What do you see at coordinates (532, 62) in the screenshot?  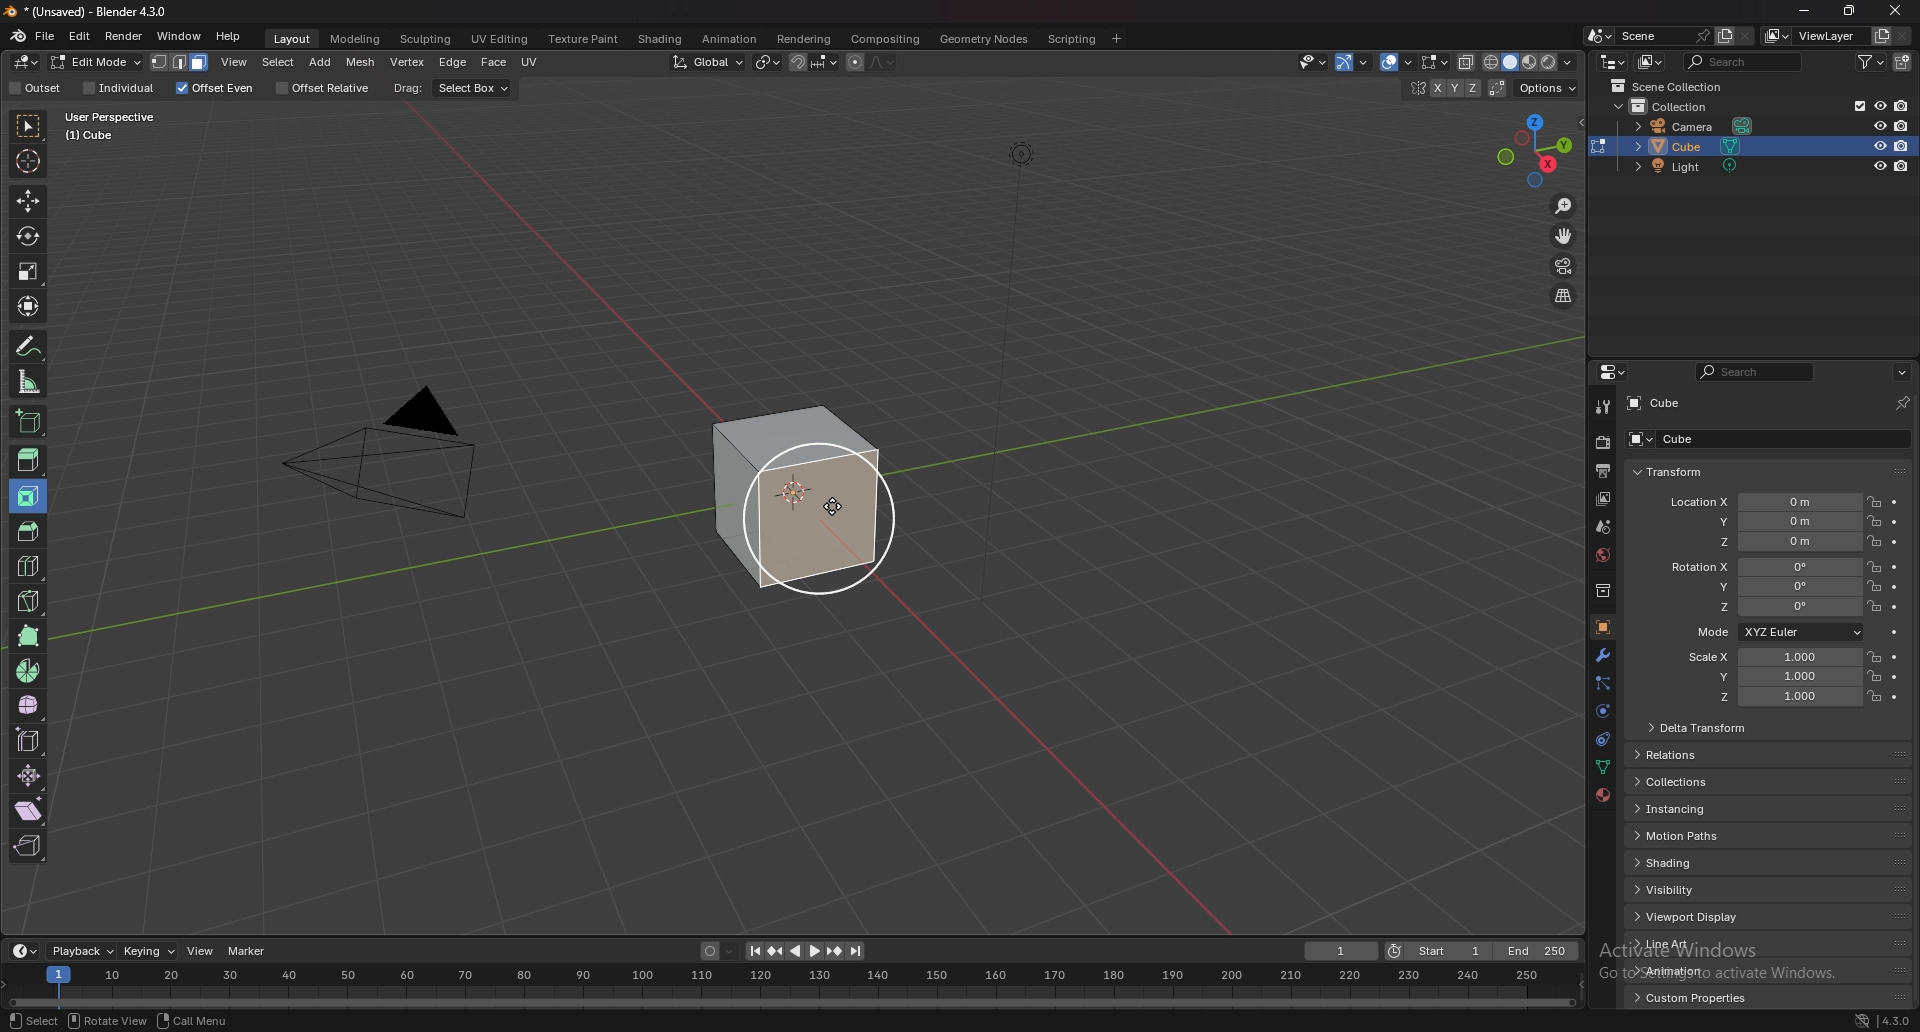 I see `uv` at bounding box center [532, 62].